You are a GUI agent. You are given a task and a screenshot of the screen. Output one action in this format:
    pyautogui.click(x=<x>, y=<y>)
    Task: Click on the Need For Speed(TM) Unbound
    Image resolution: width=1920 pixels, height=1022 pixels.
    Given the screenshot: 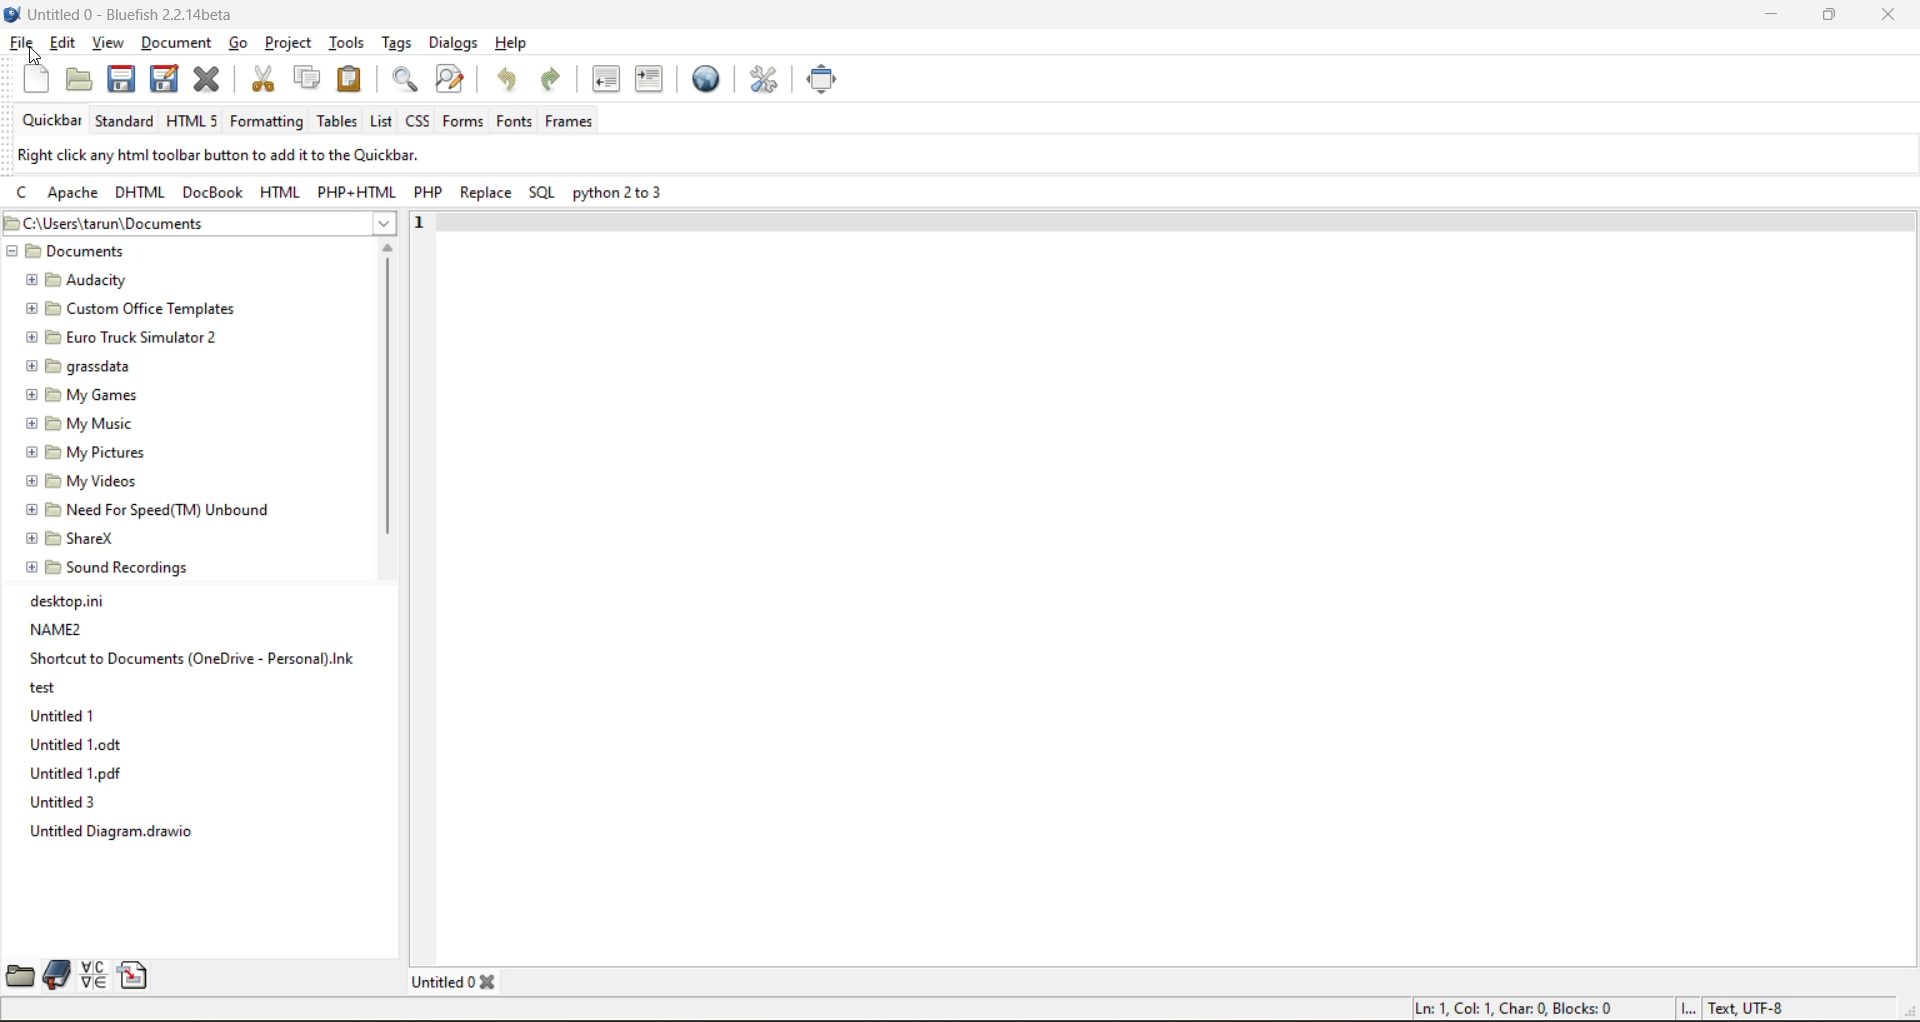 What is the action you would take?
    pyautogui.click(x=150, y=510)
    